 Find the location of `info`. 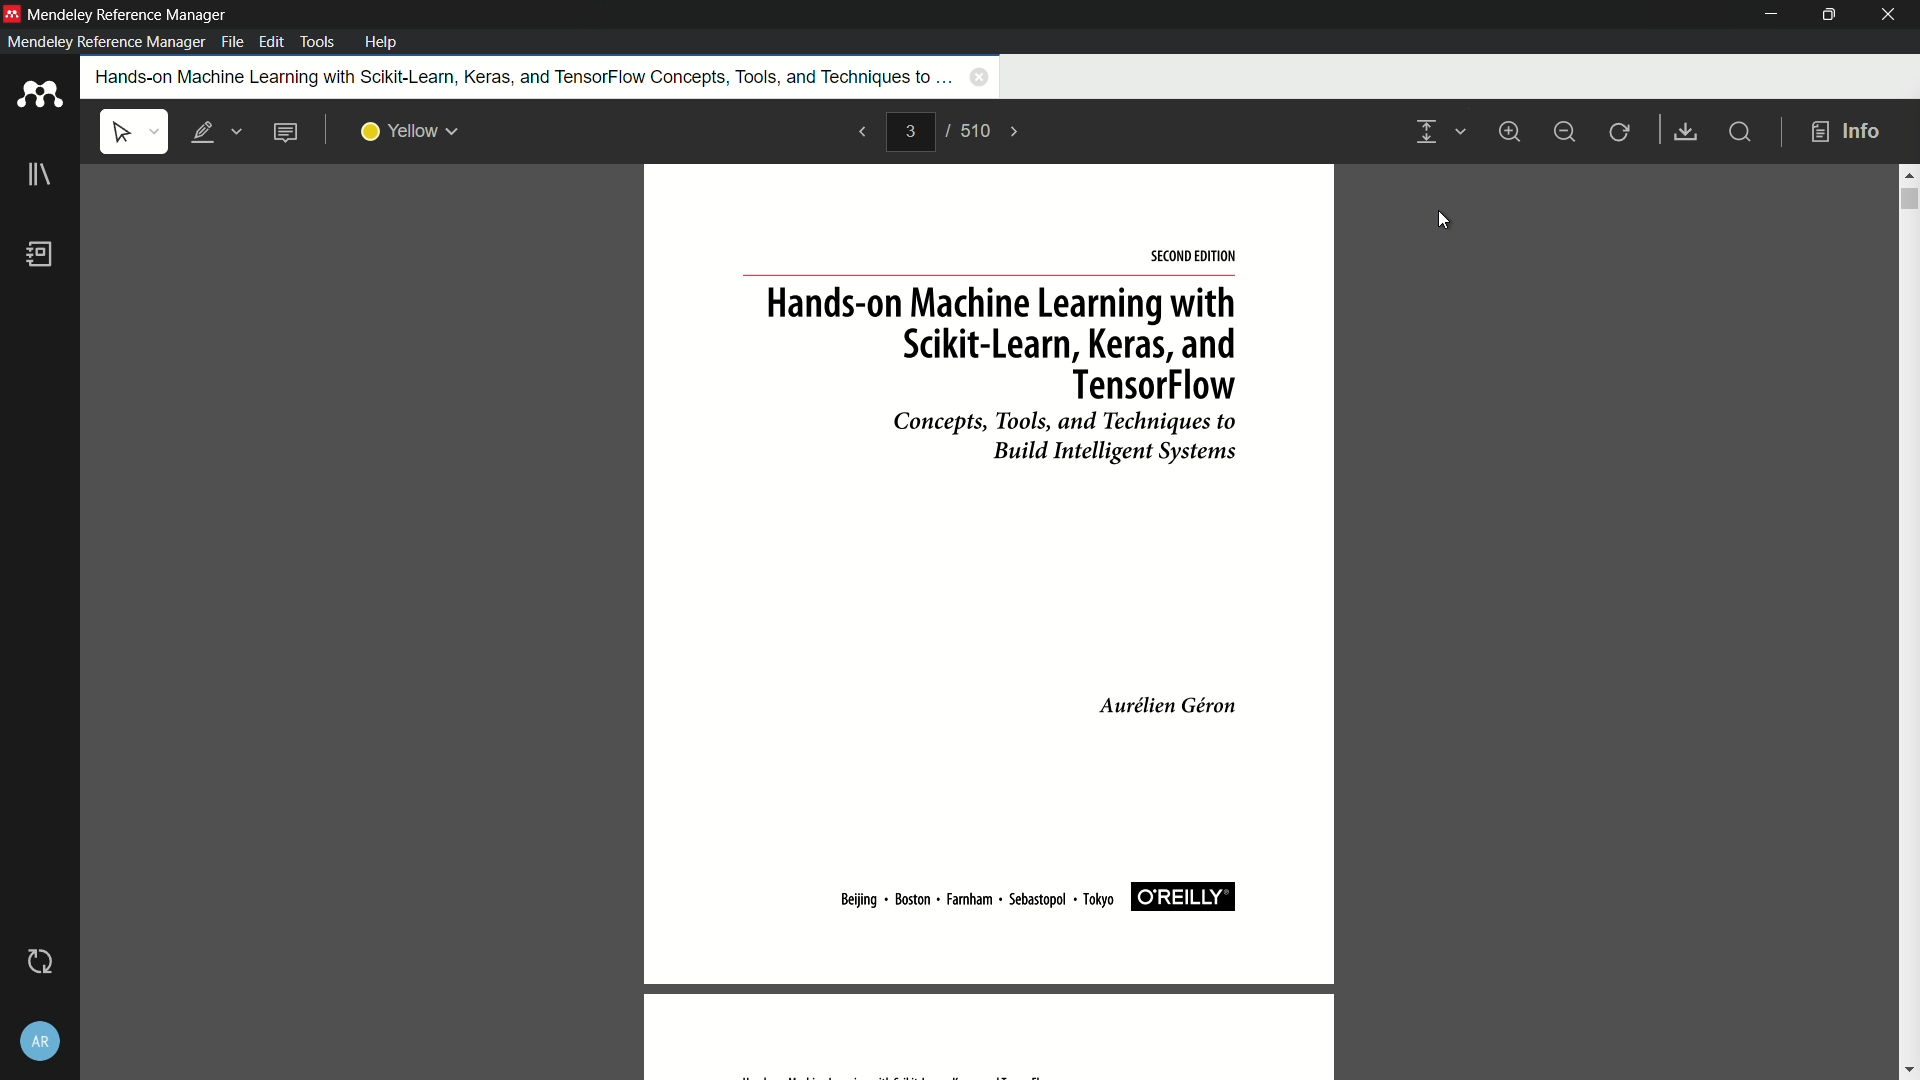

info is located at coordinates (1847, 133).